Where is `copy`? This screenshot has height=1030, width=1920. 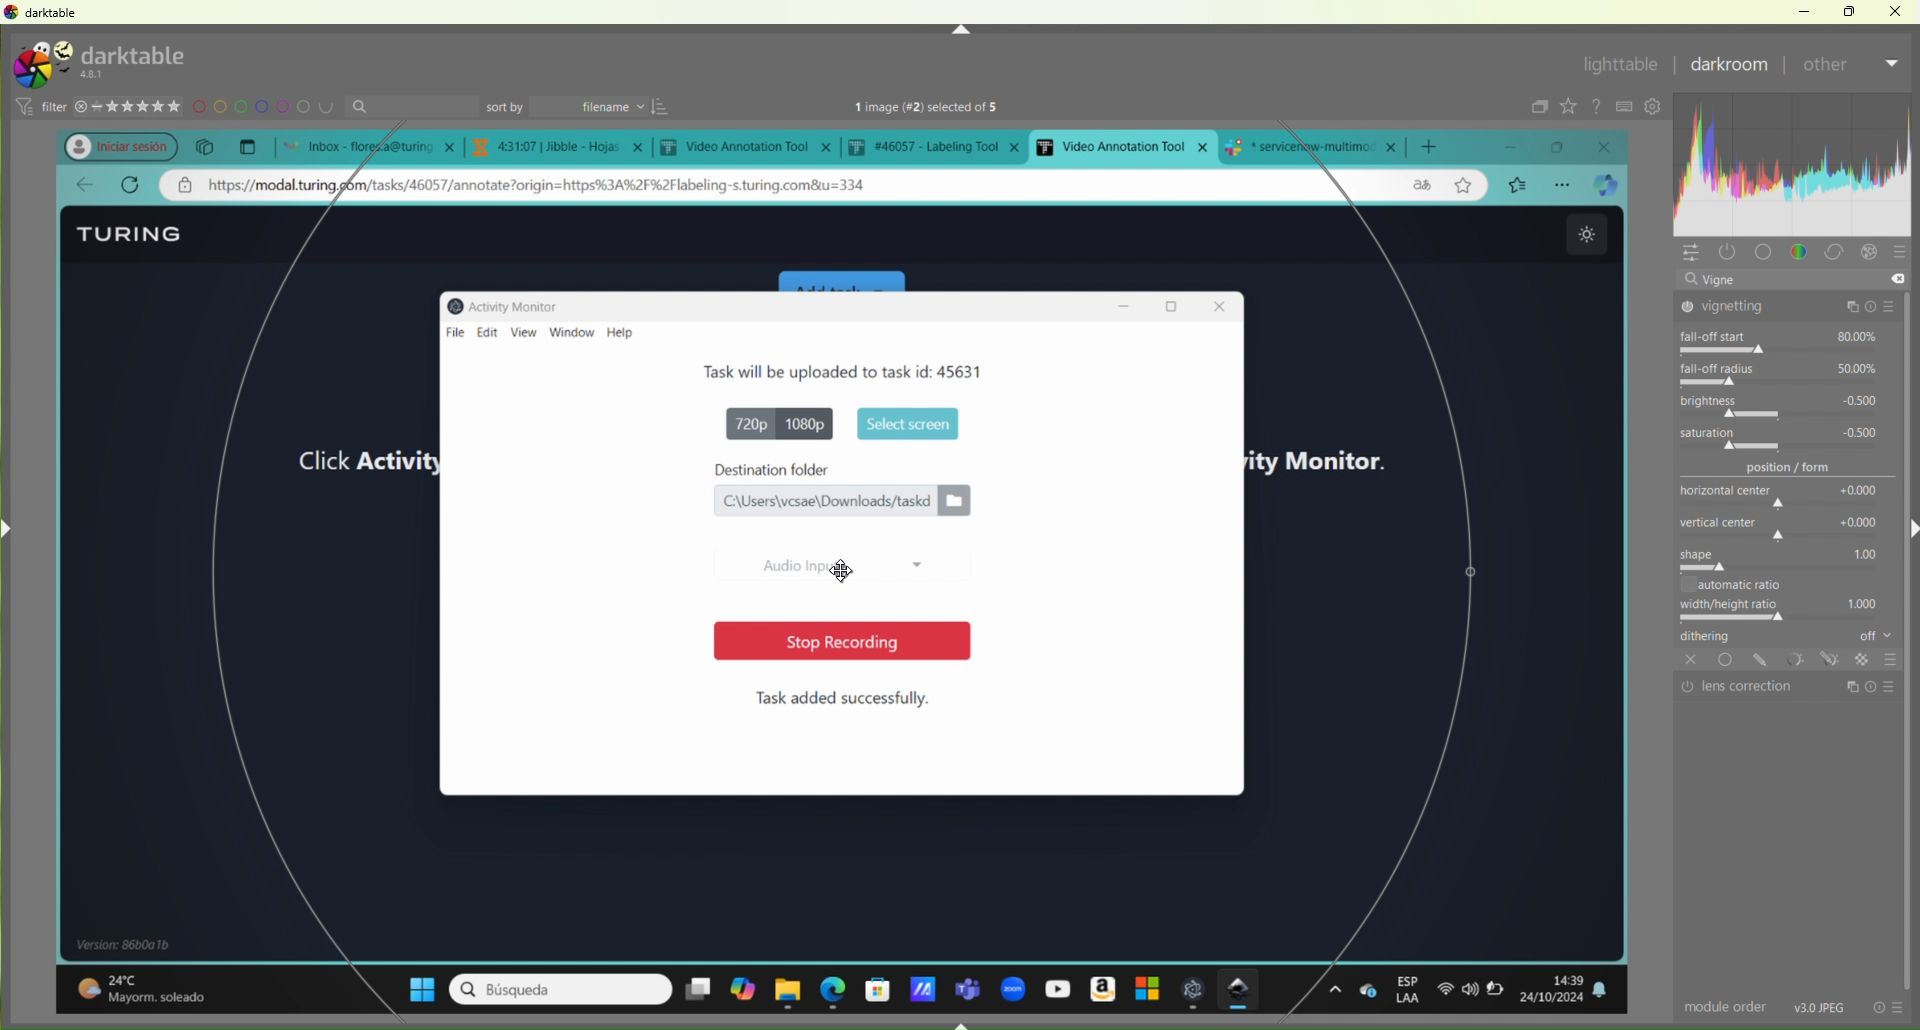
copy is located at coordinates (206, 146).